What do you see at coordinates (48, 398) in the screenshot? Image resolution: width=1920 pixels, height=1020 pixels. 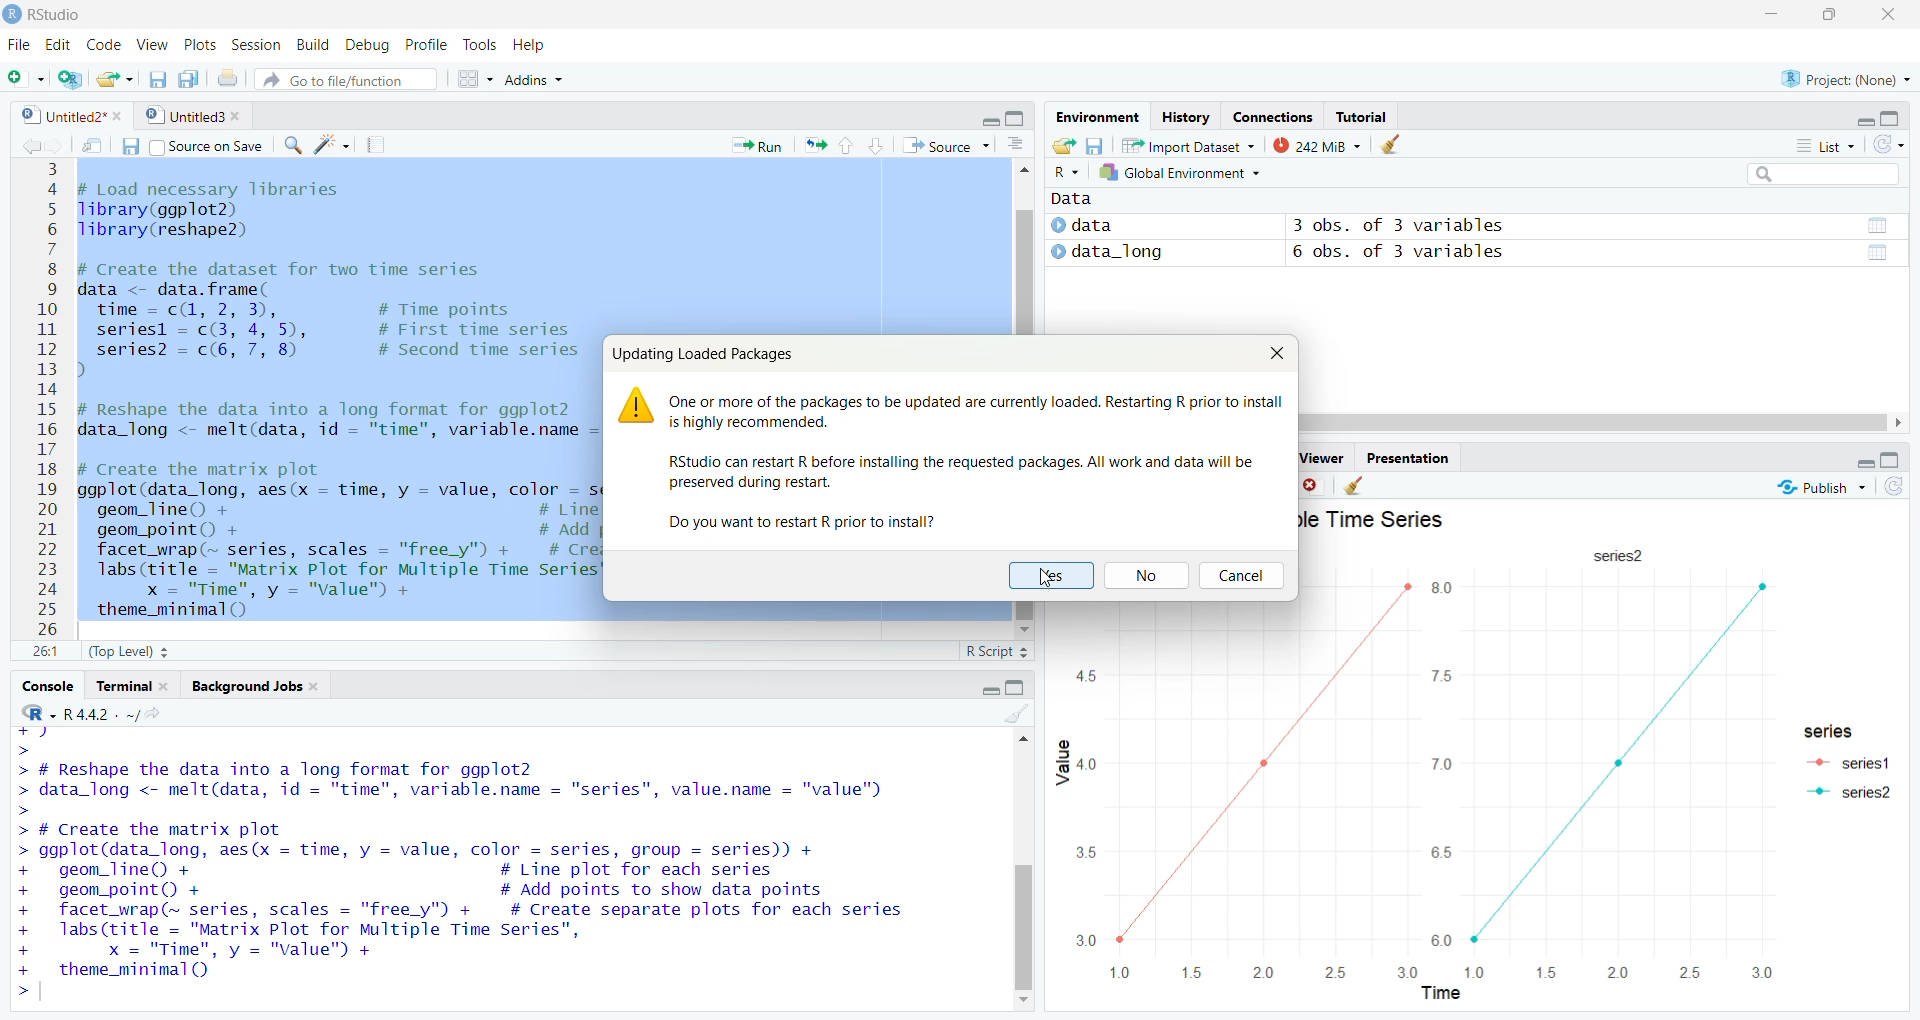 I see `3 4 5 6 7 8 9 10 11 12 13 14 15 16 17 18 19 20 21 22 23 24 25 26` at bounding box center [48, 398].